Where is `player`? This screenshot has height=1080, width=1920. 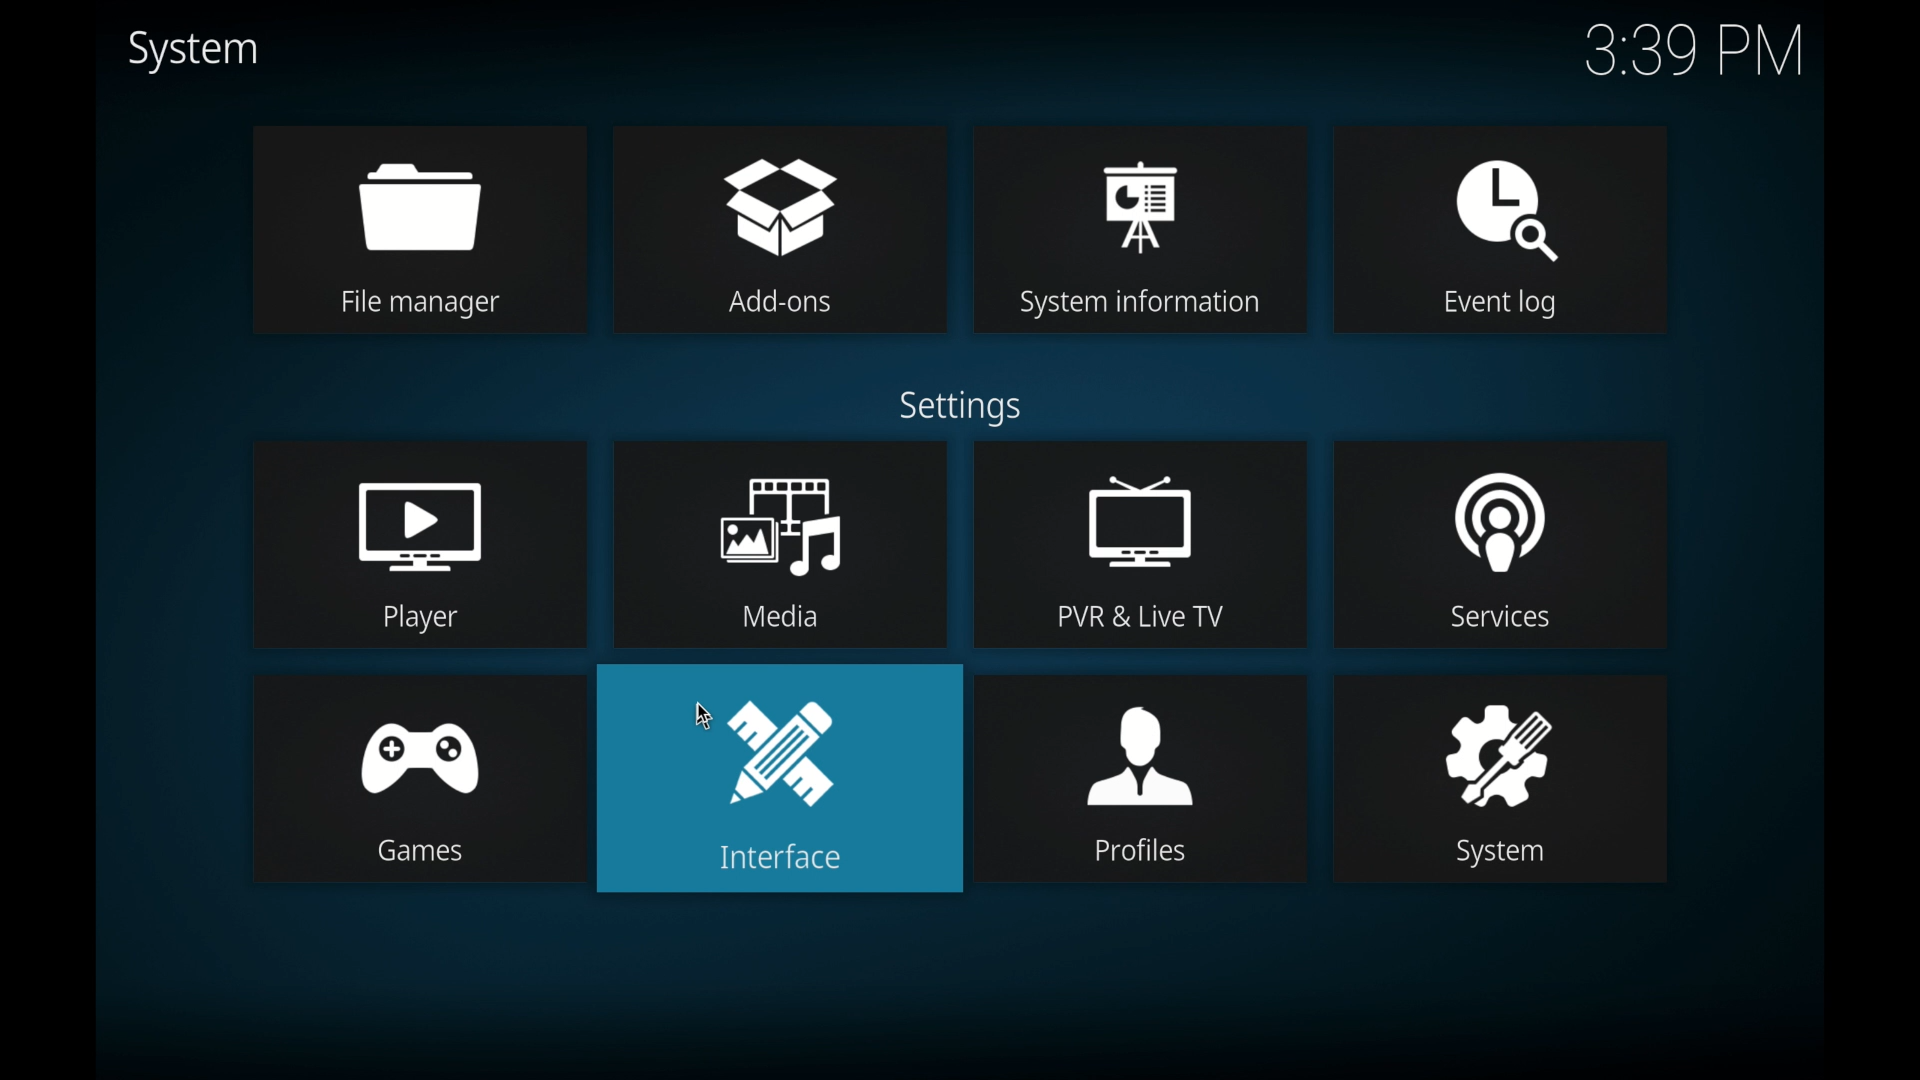 player is located at coordinates (416, 542).